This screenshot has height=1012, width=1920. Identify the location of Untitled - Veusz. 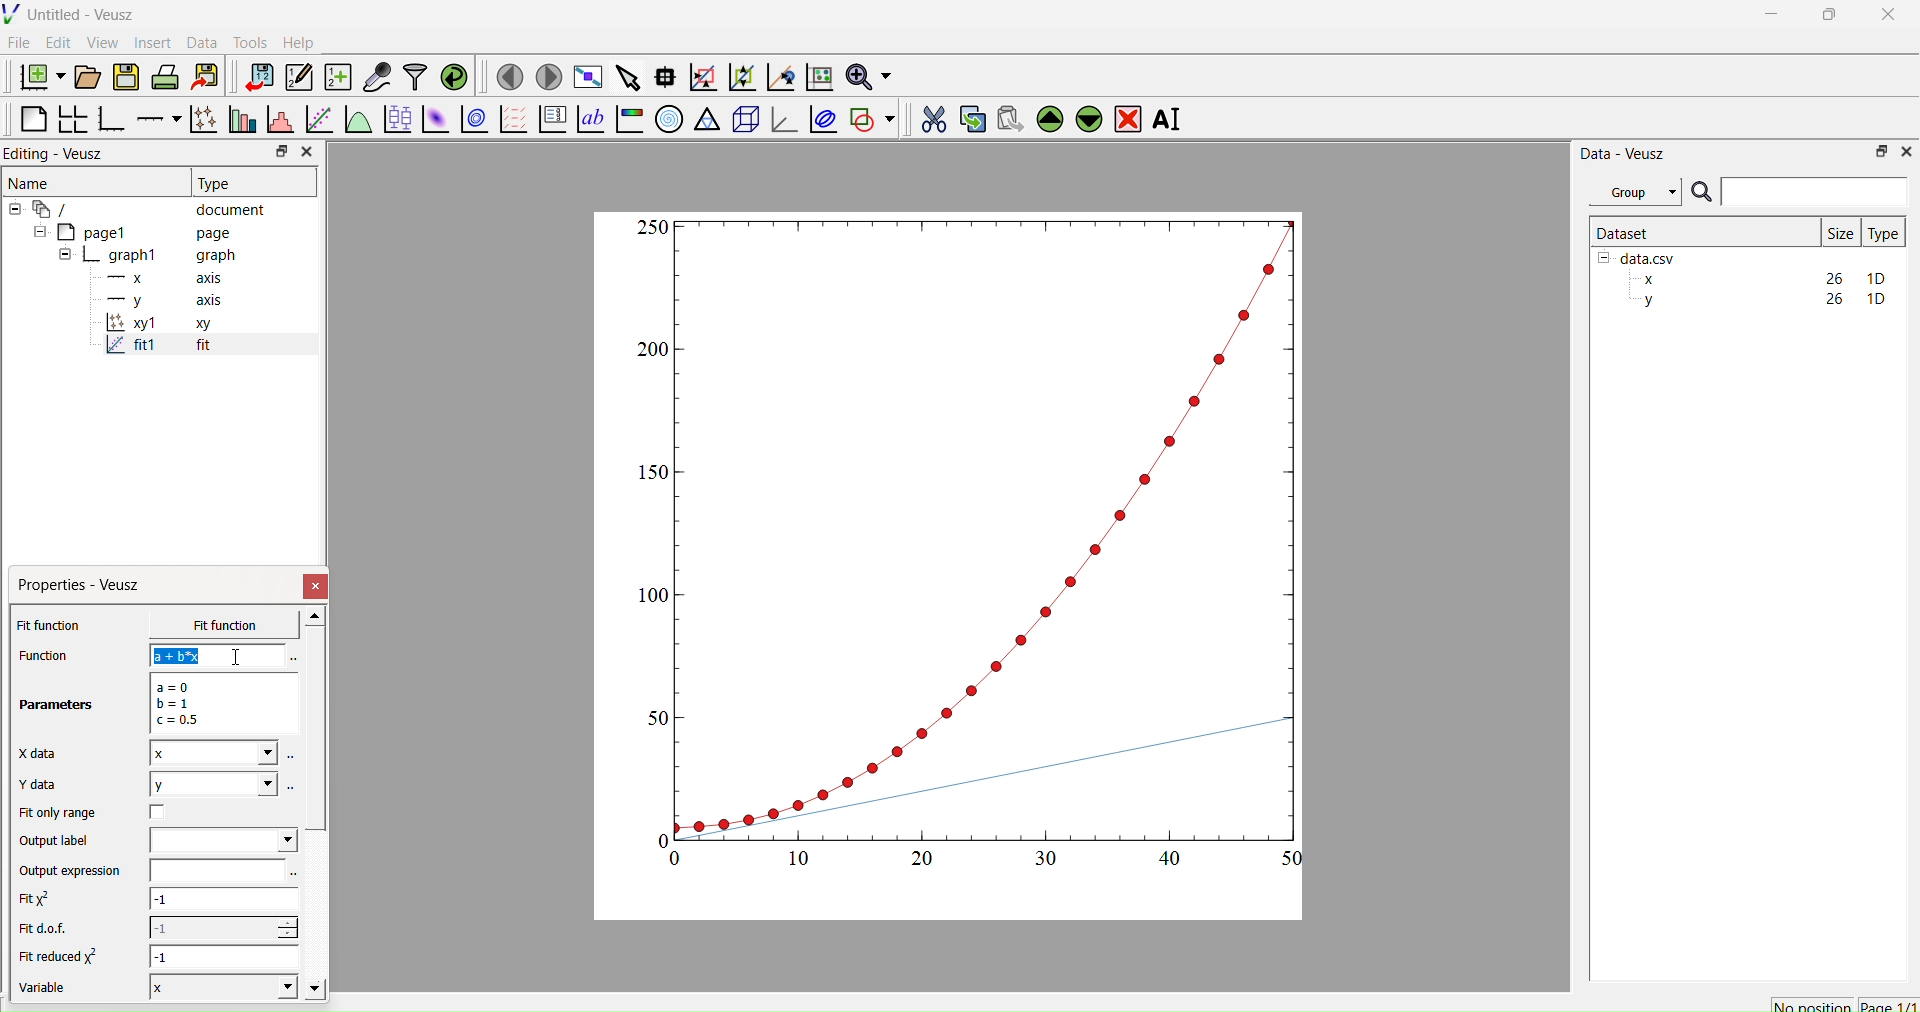
(73, 14).